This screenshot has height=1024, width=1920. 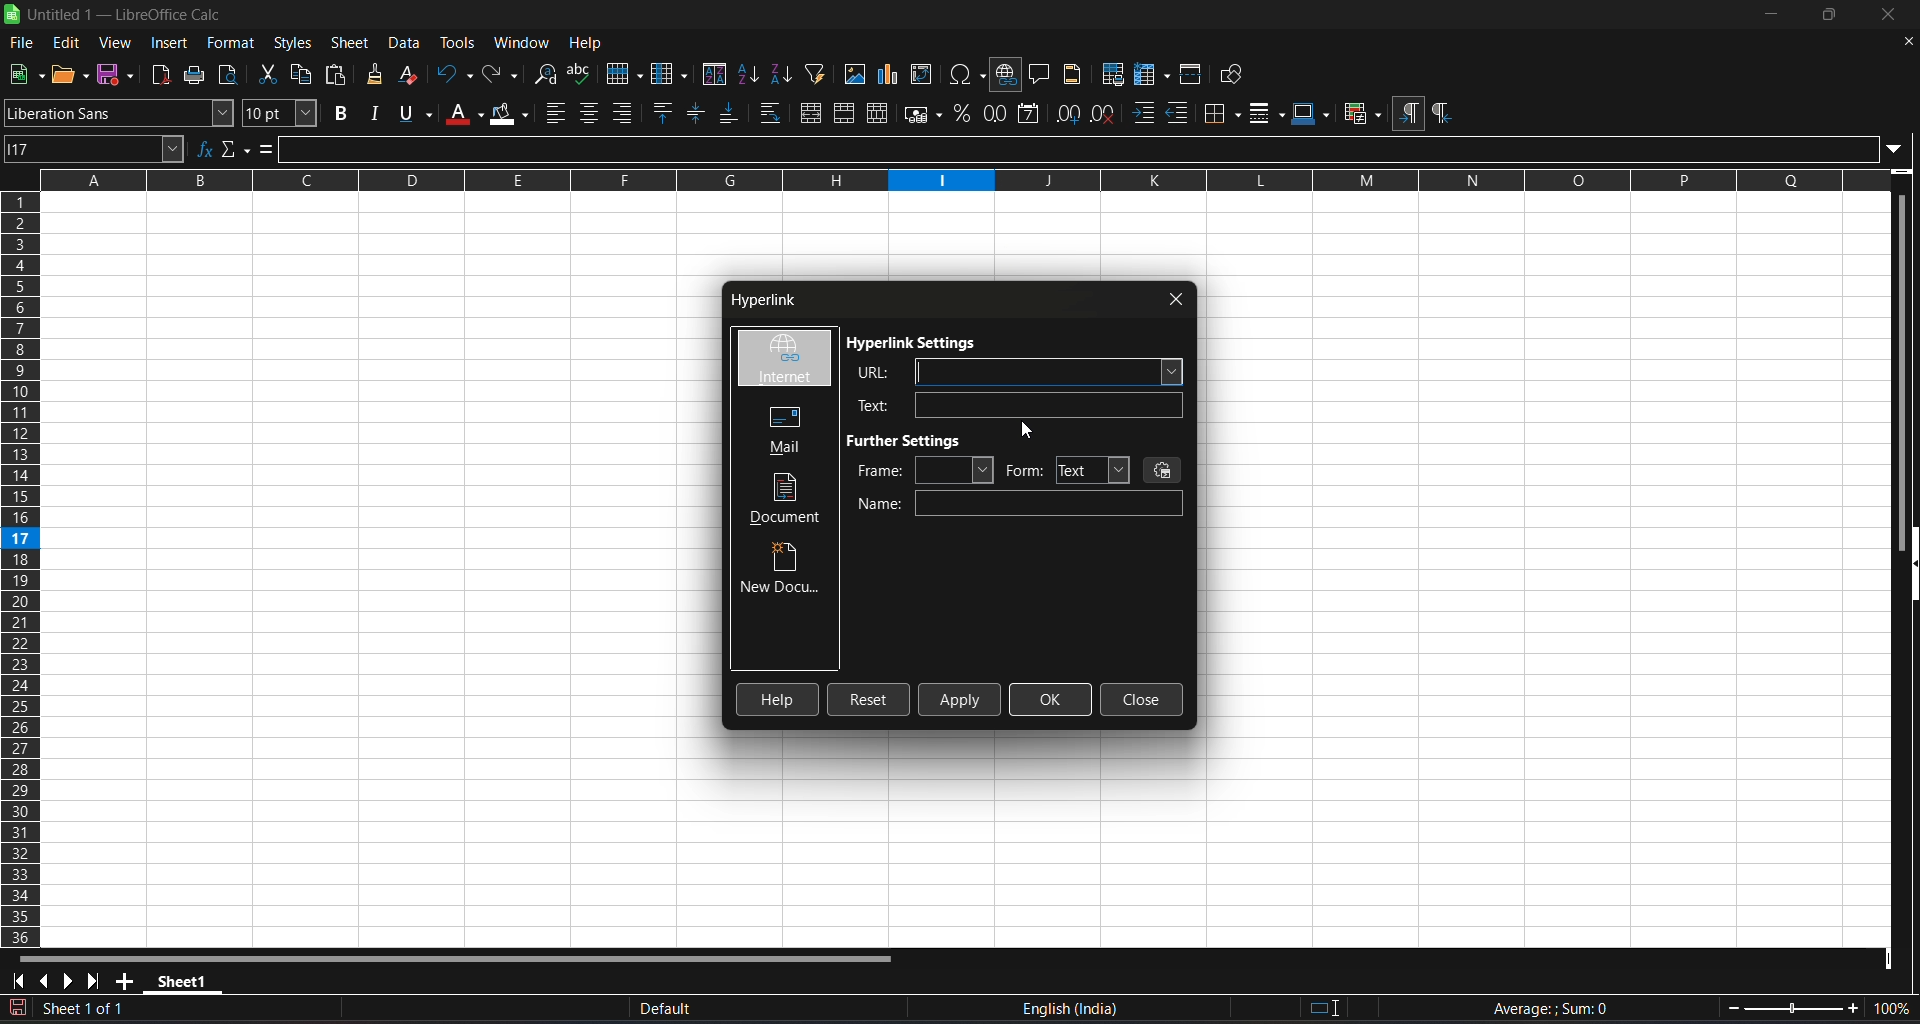 What do you see at coordinates (1075, 74) in the screenshot?
I see `headers and footers` at bounding box center [1075, 74].